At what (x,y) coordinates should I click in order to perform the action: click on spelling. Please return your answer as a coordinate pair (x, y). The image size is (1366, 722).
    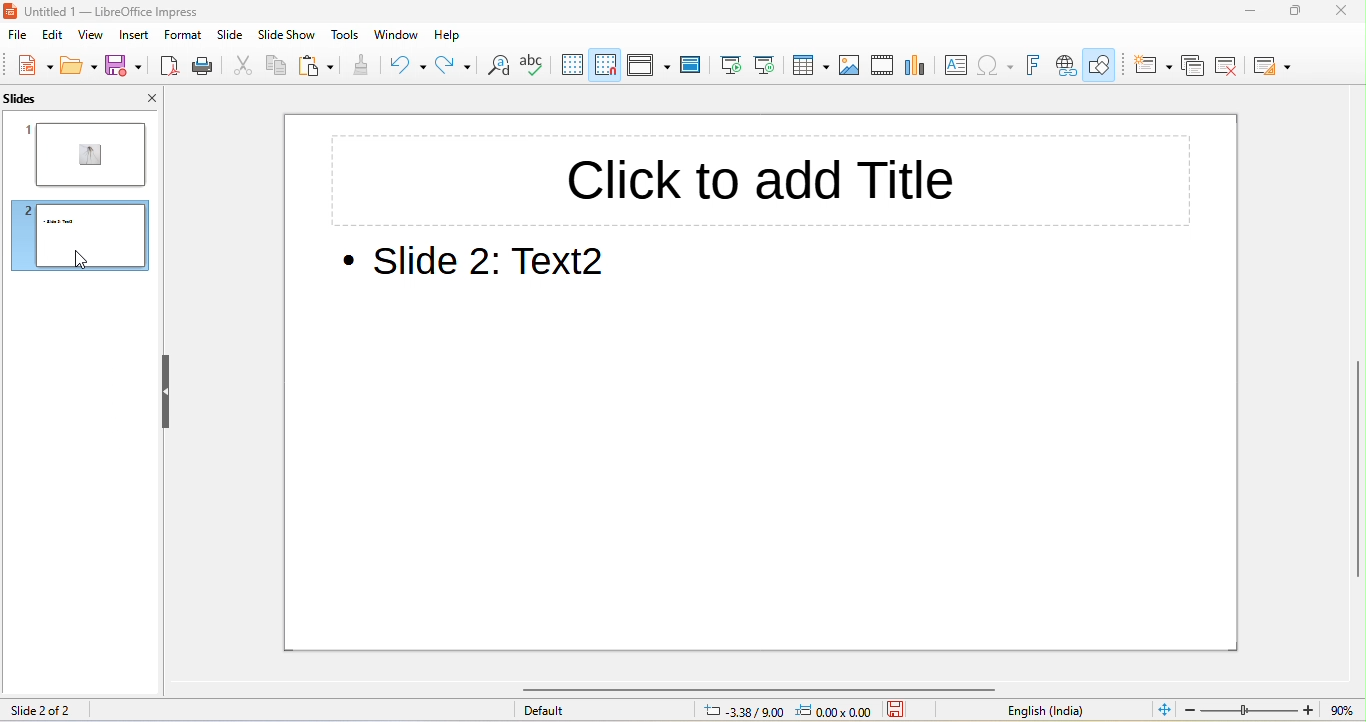
    Looking at the image, I should click on (539, 67).